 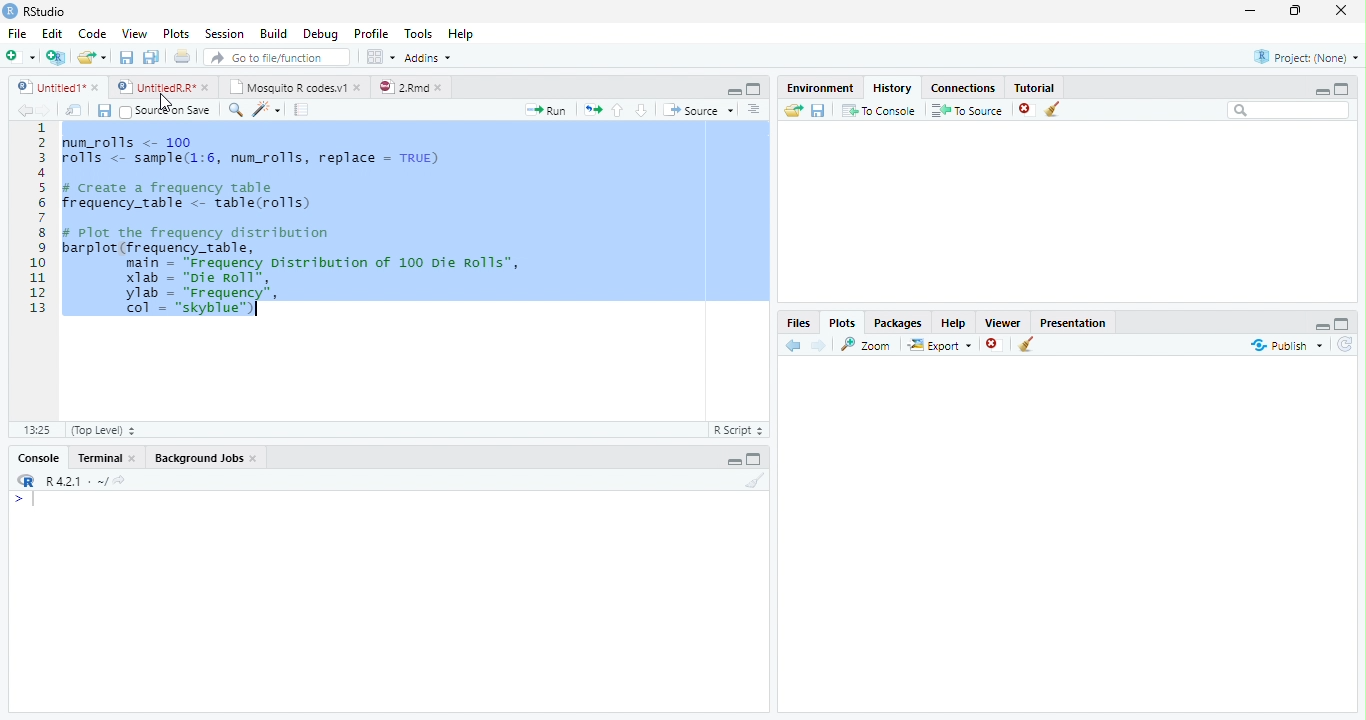 I want to click on Help, so click(x=463, y=33).